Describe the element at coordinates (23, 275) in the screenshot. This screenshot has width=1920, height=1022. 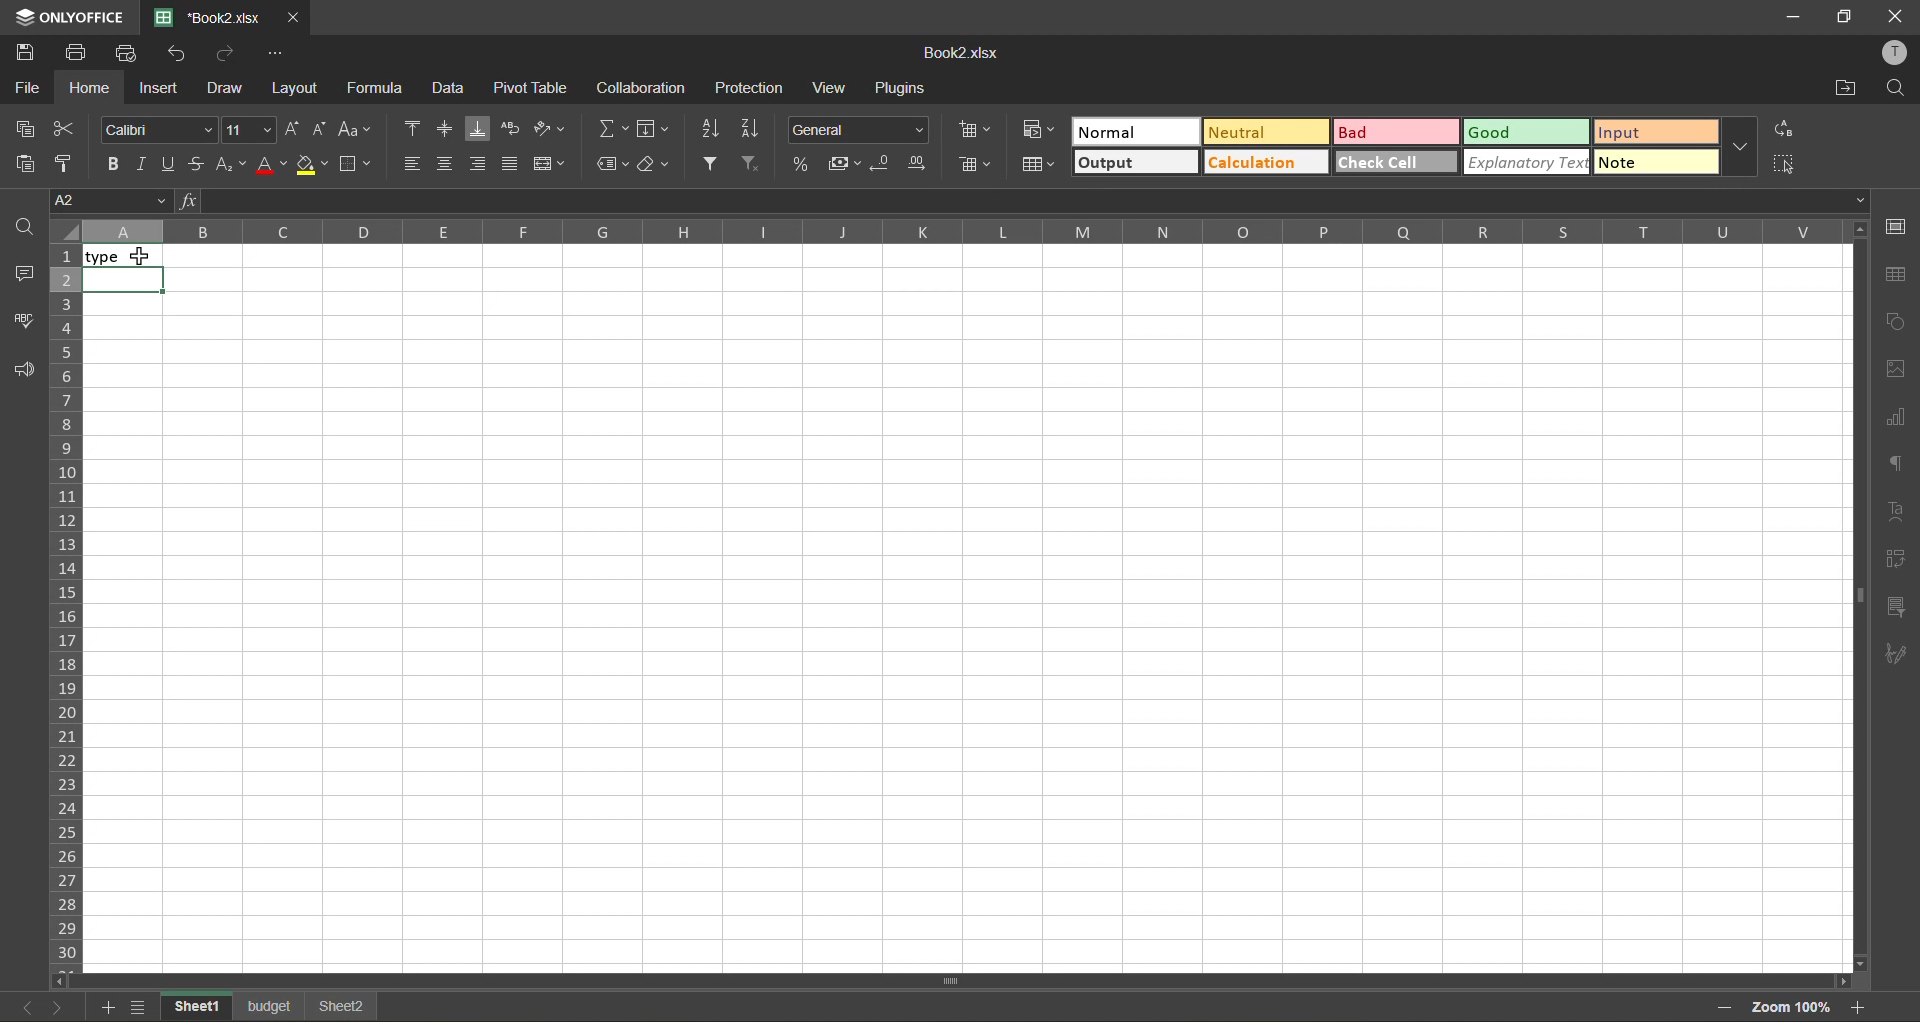
I see `comments` at that location.